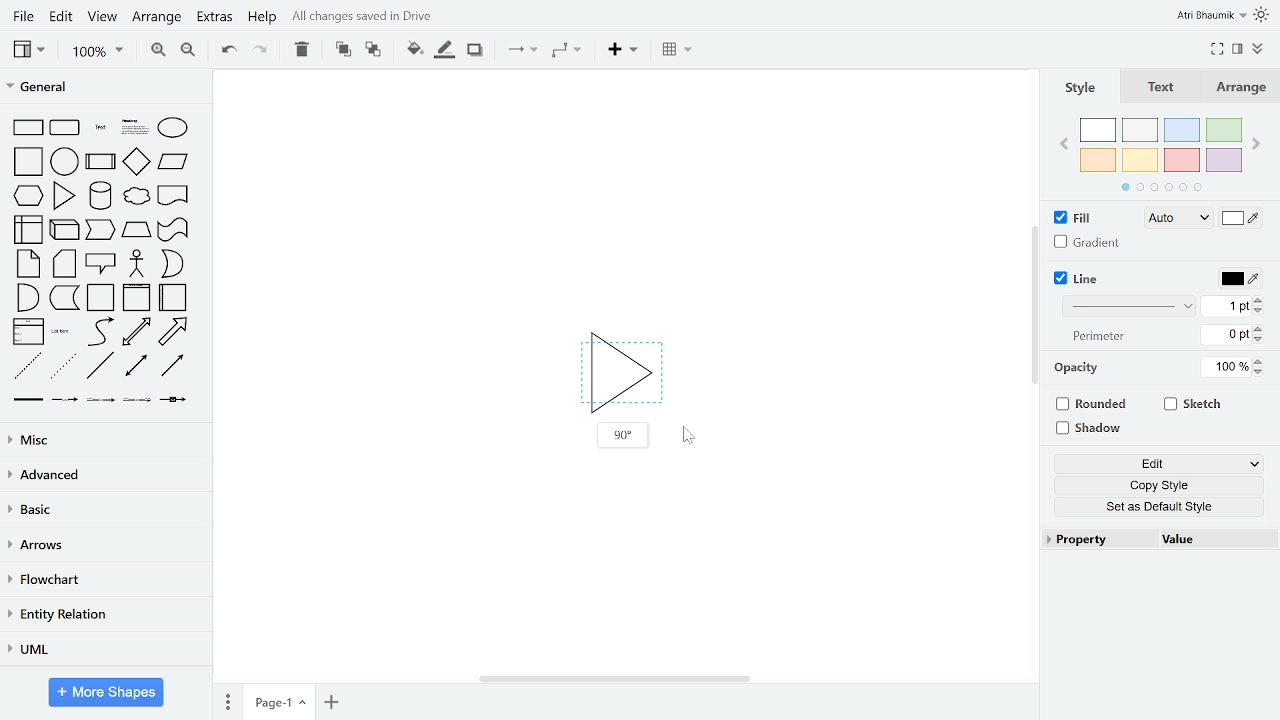 The image size is (1280, 720). Describe the element at coordinates (136, 298) in the screenshot. I see `vertical storage` at that location.